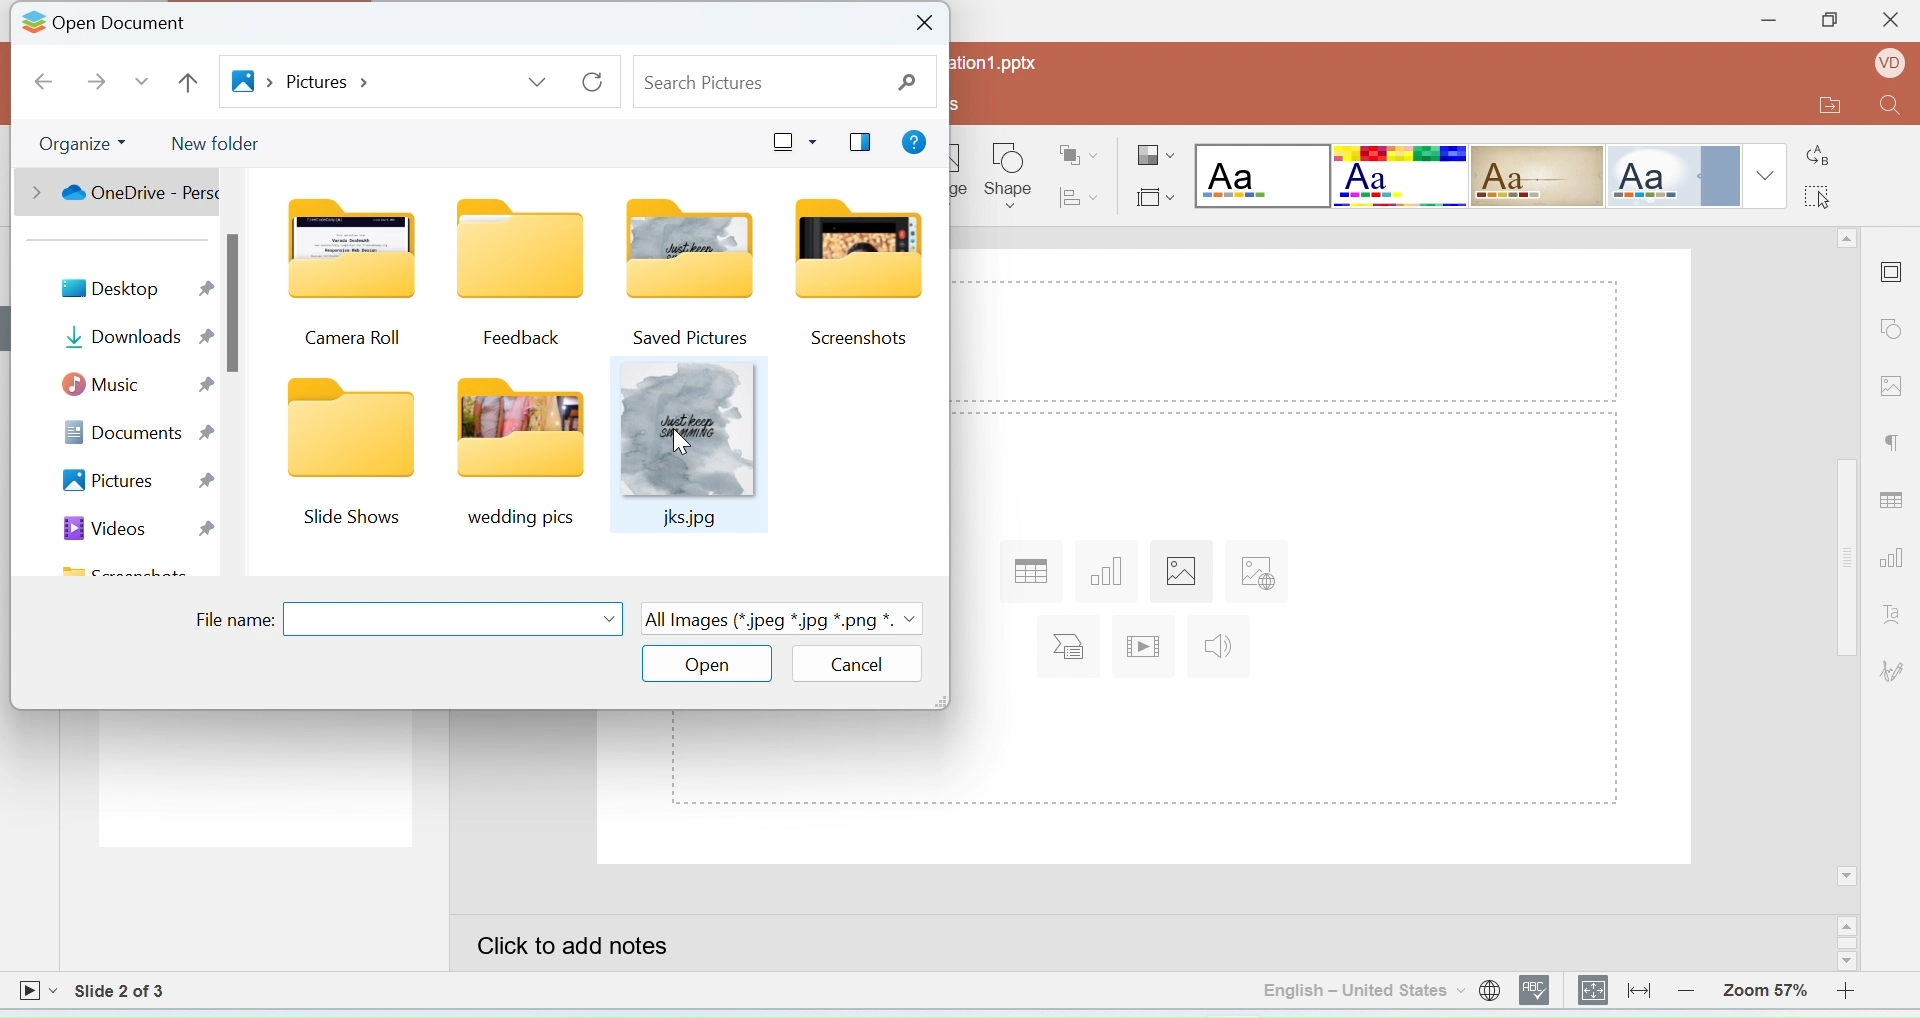 The image size is (1920, 1018). What do you see at coordinates (136, 289) in the screenshot?
I see `desktop` at bounding box center [136, 289].